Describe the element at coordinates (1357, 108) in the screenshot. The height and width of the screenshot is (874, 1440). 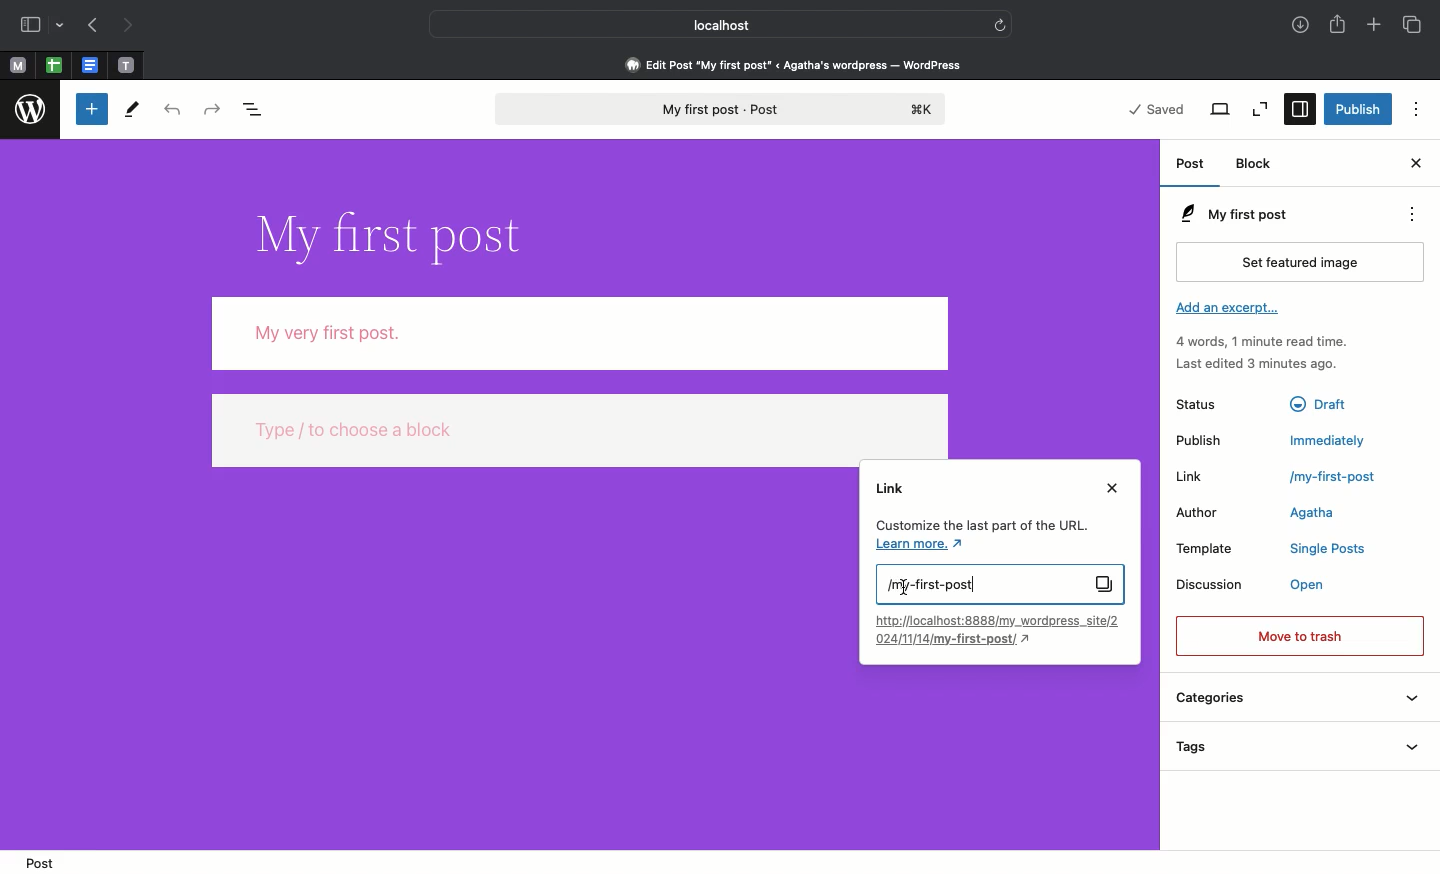
I see `Publish` at that location.